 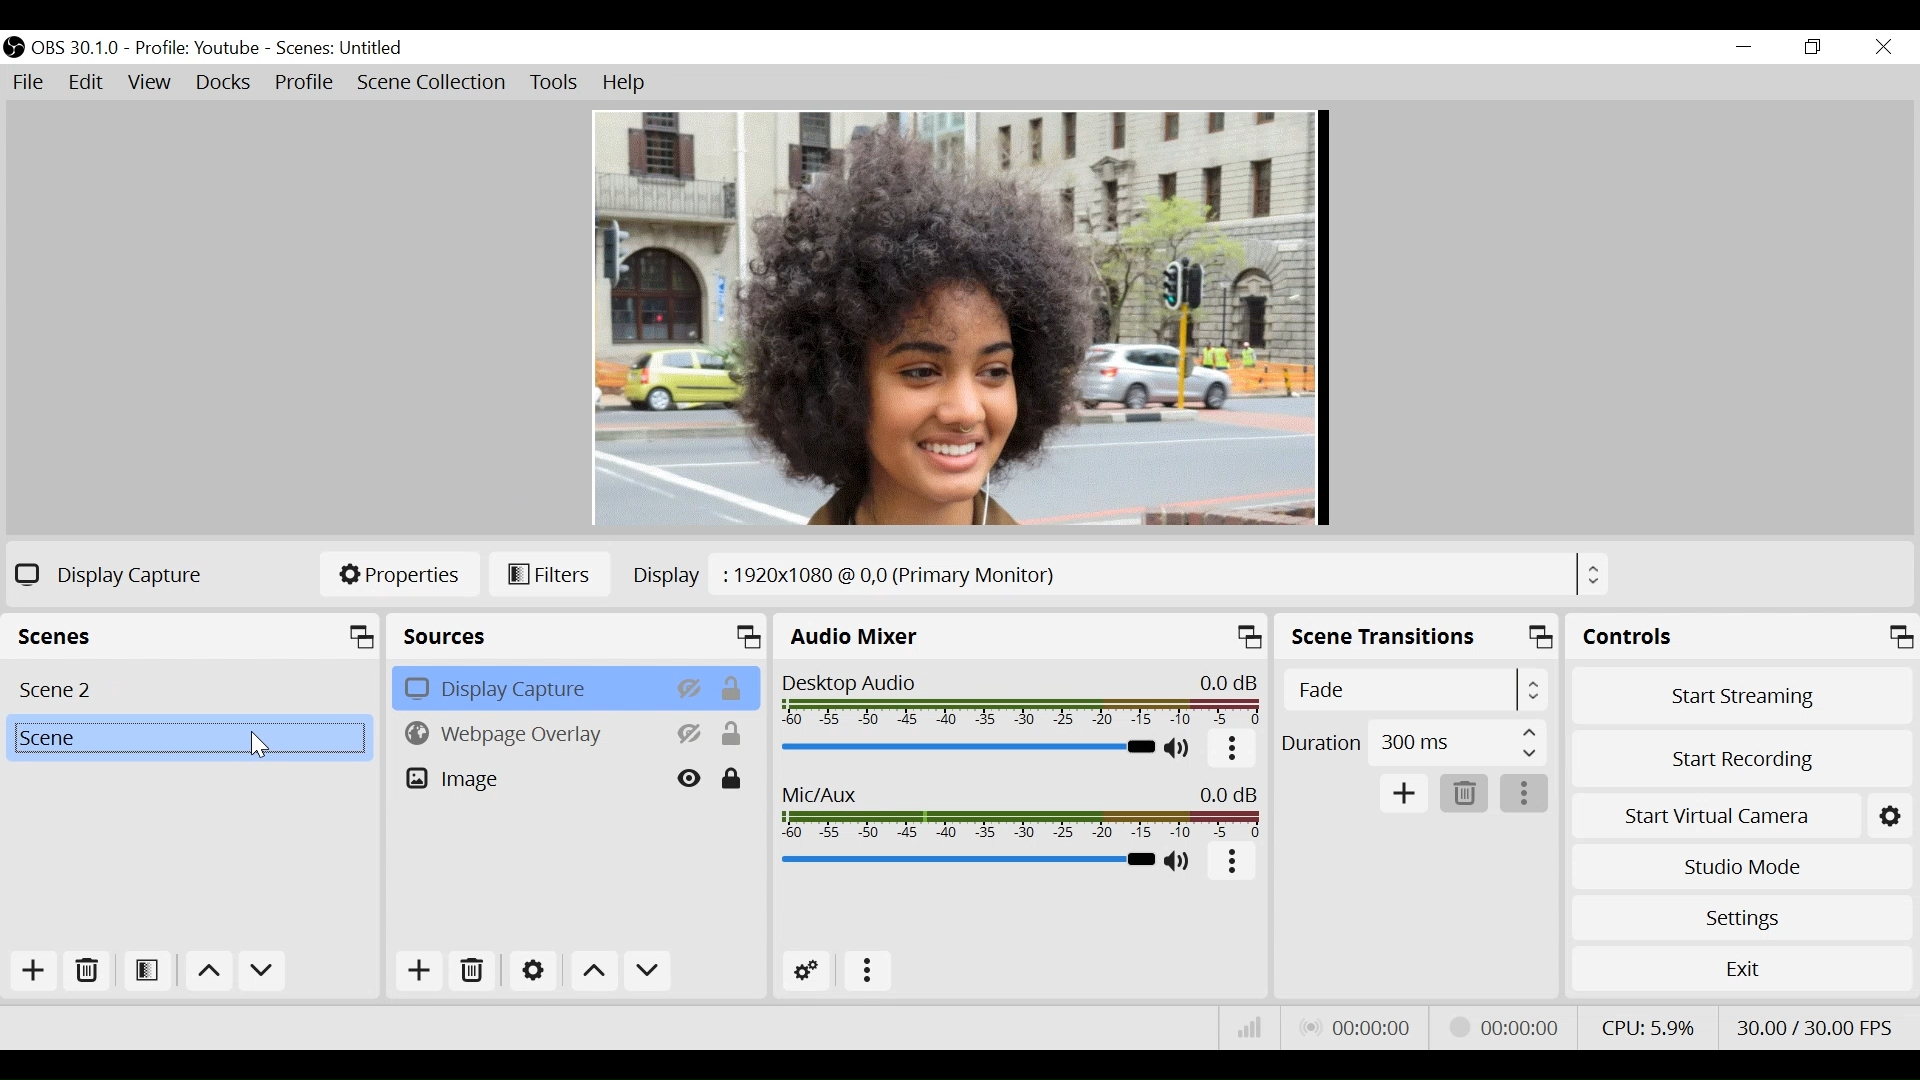 I want to click on Scene Name, so click(x=340, y=49).